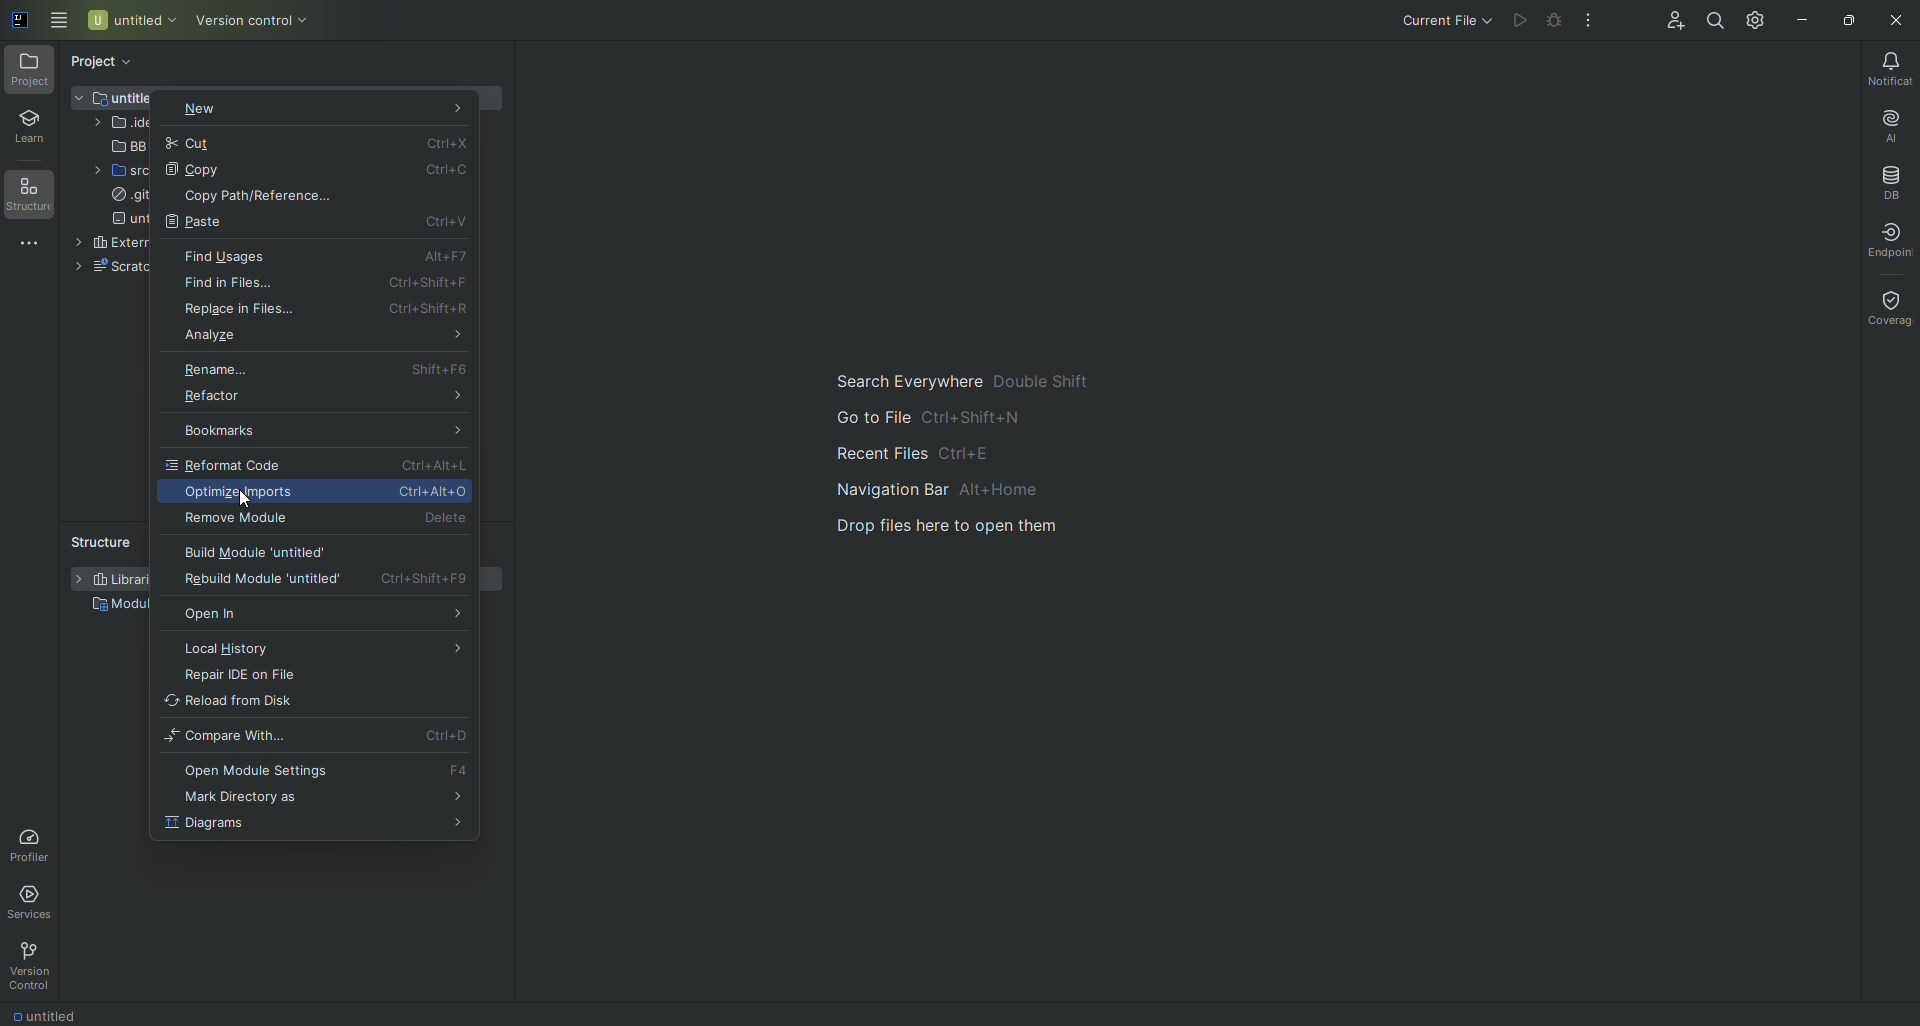  What do you see at coordinates (34, 966) in the screenshot?
I see `Version Control` at bounding box center [34, 966].